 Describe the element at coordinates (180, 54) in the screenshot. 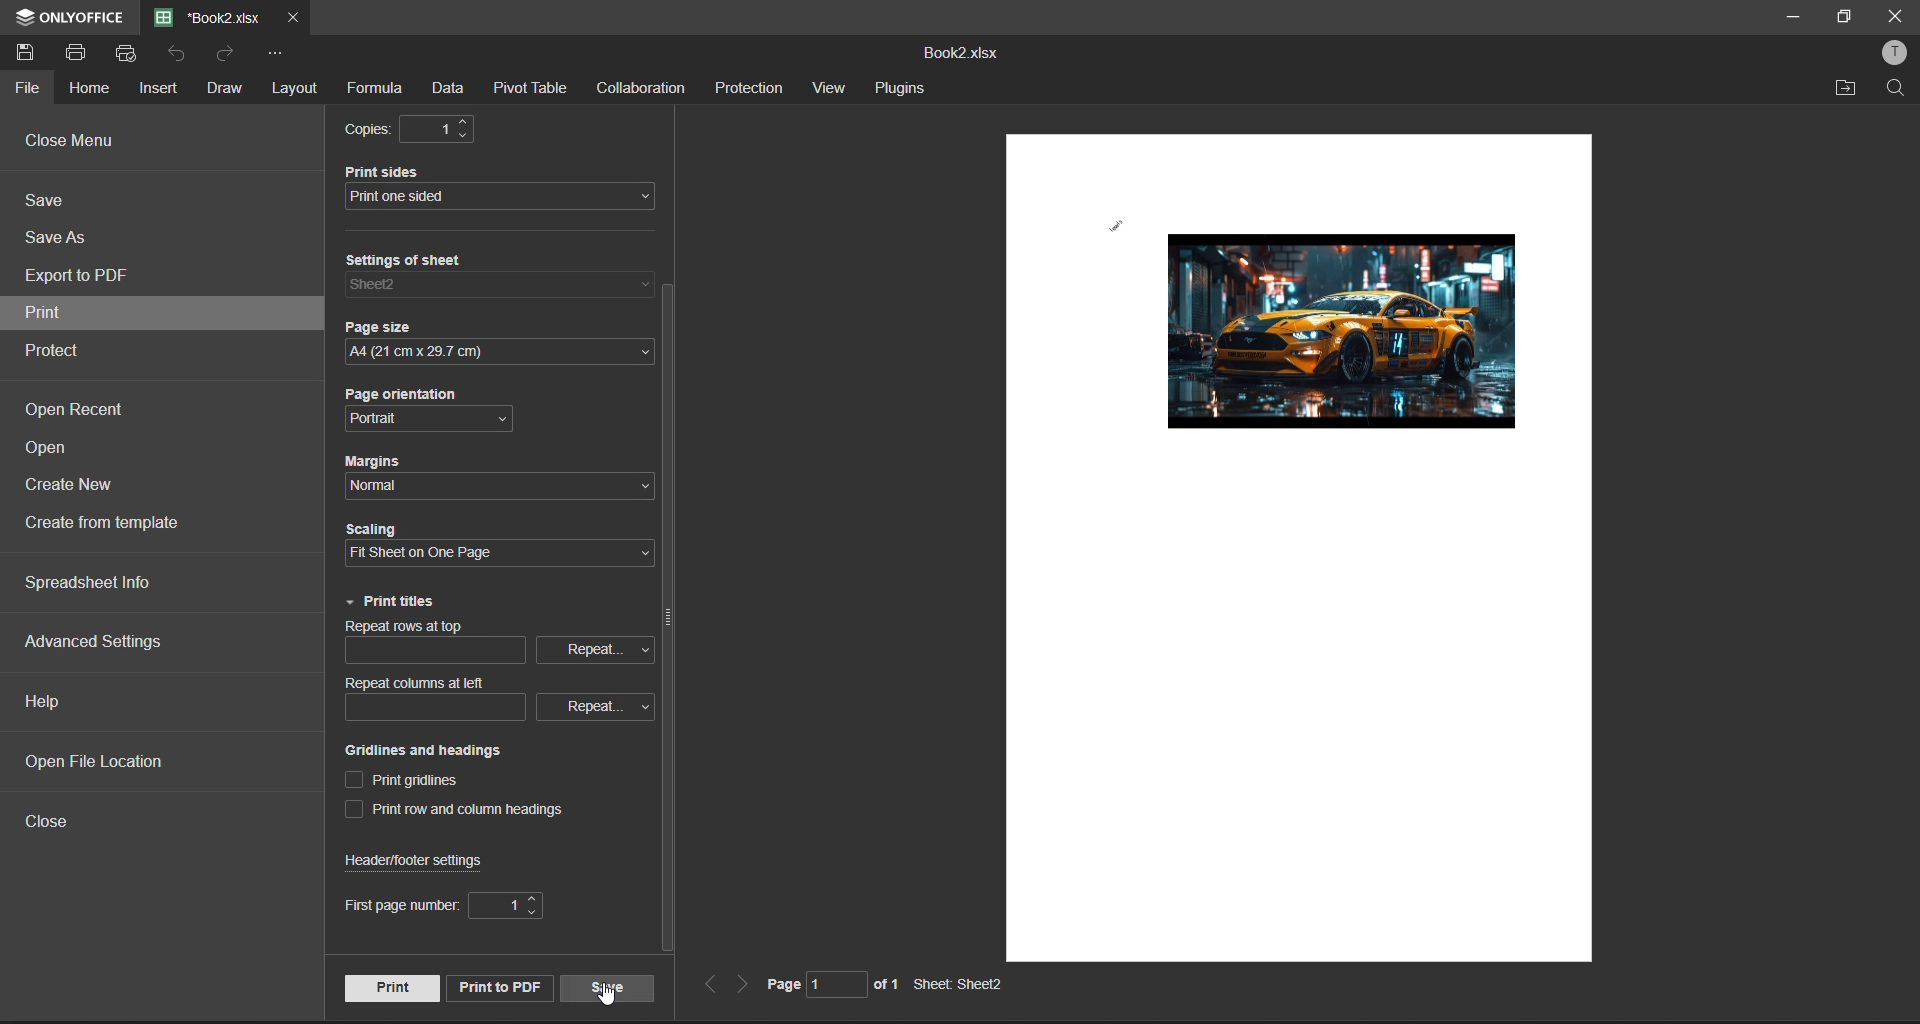

I see `undo` at that location.